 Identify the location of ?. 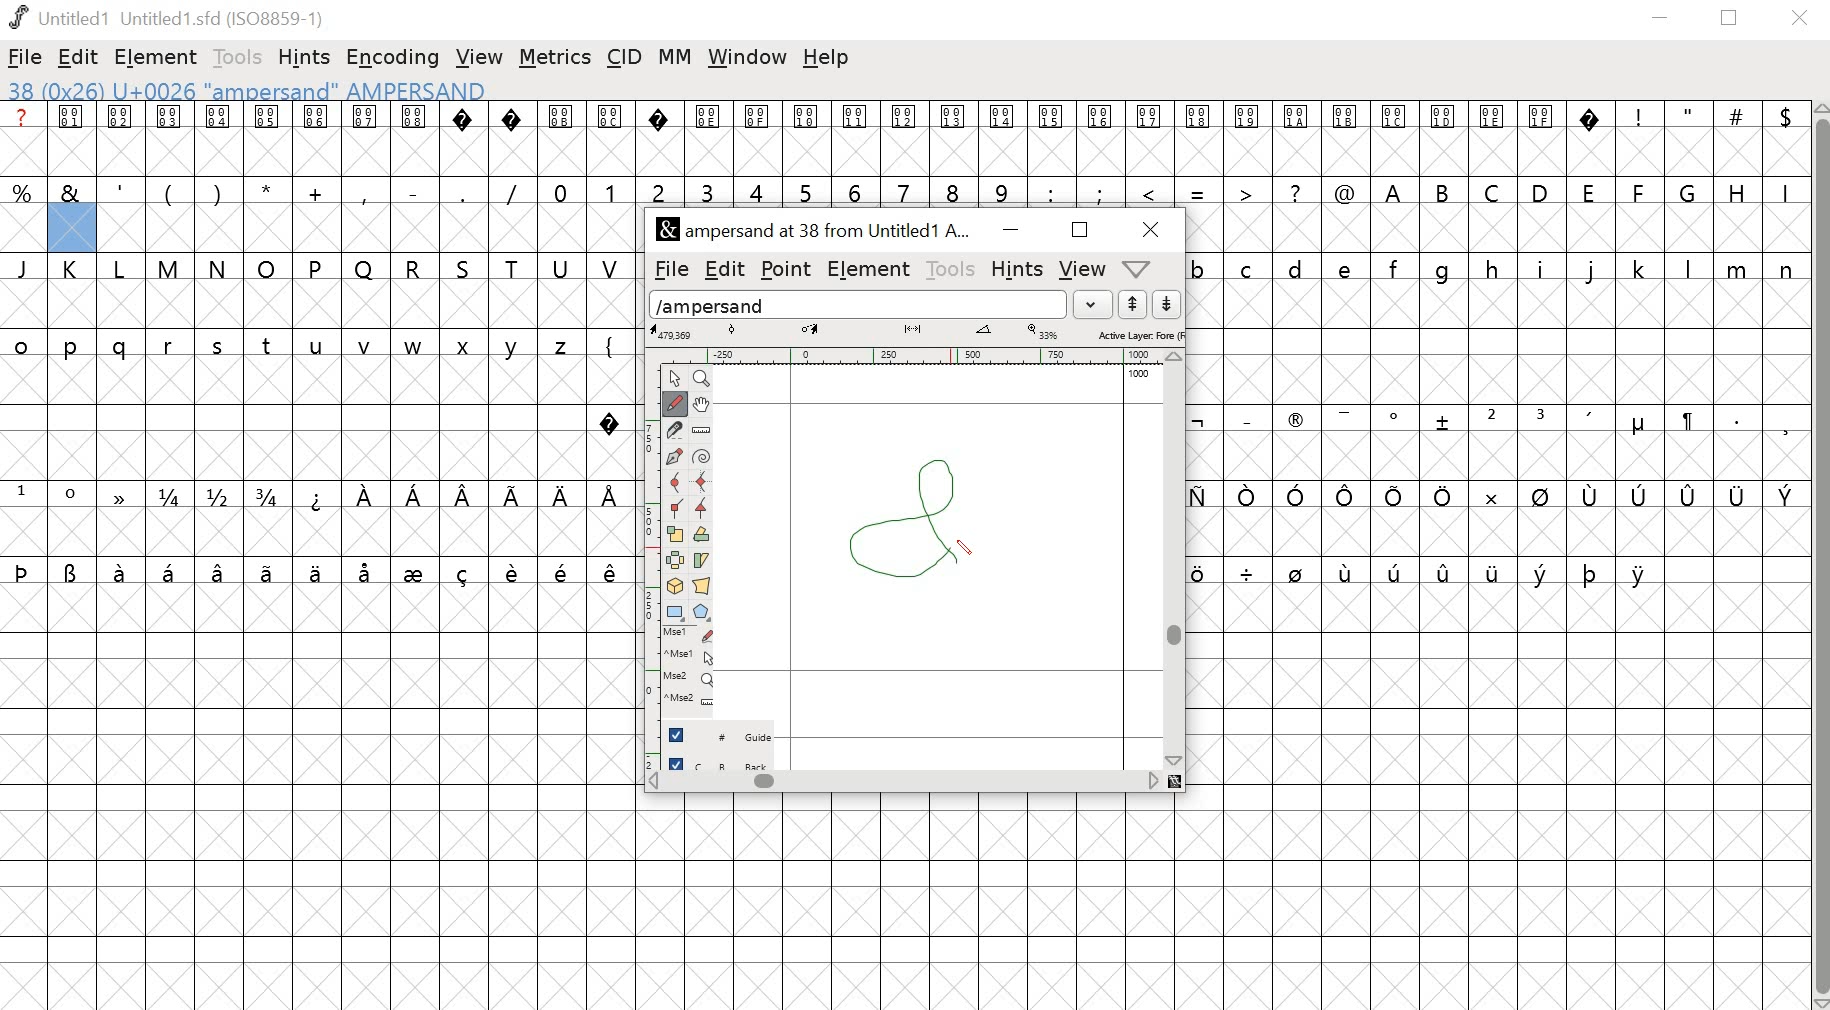
(1592, 139).